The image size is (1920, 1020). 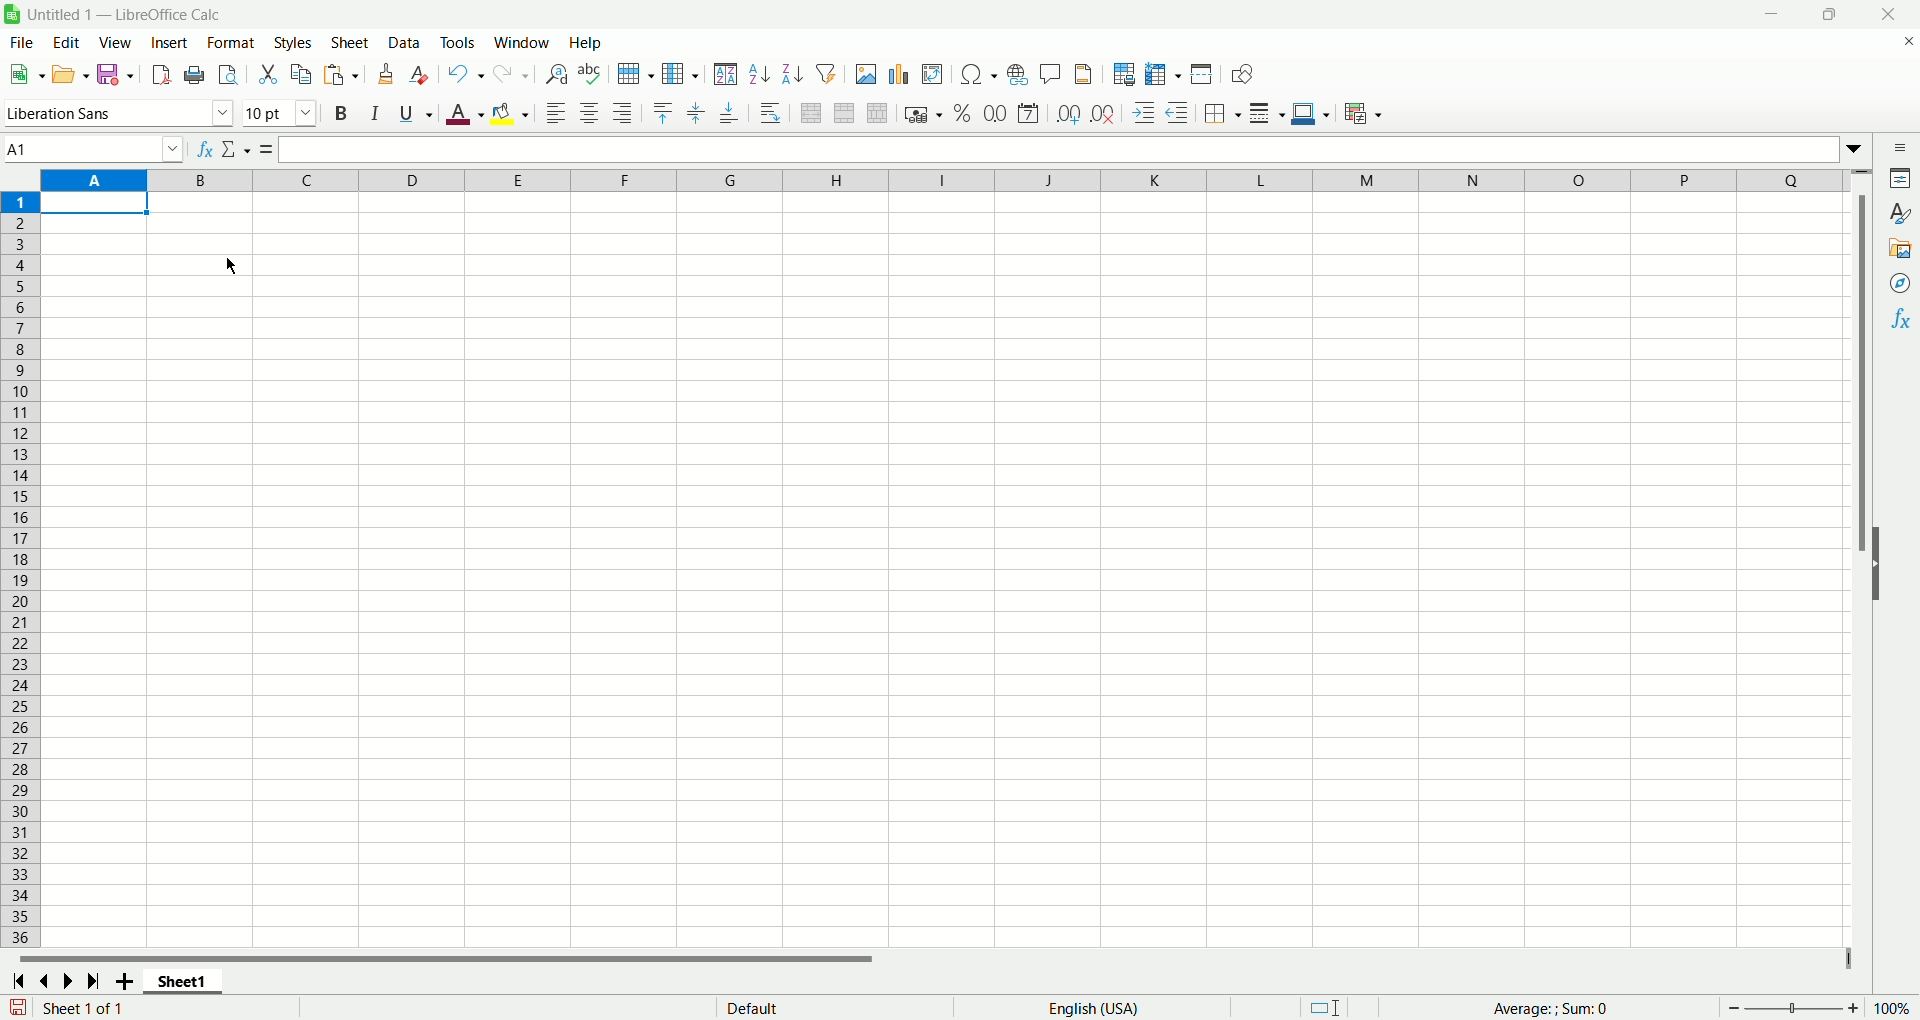 I want to click on spelling, so click(x=589, y=75).